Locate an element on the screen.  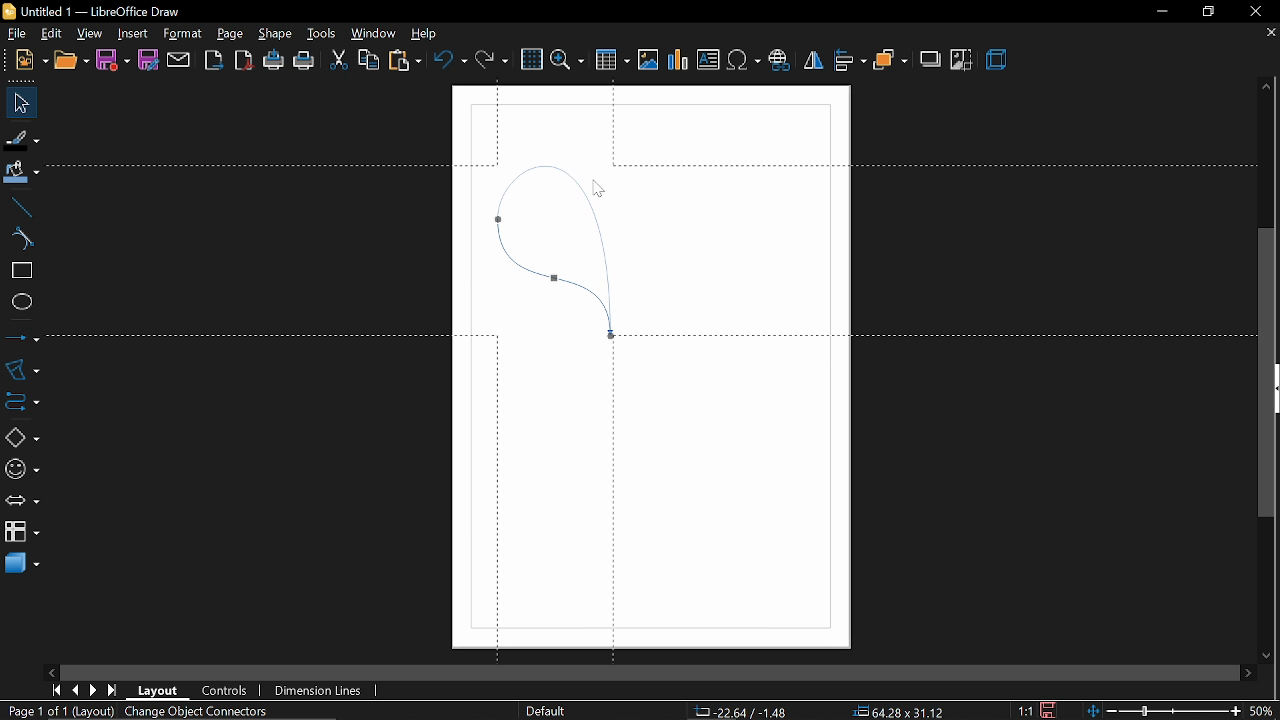
curve is located at coordinates (20, 239).